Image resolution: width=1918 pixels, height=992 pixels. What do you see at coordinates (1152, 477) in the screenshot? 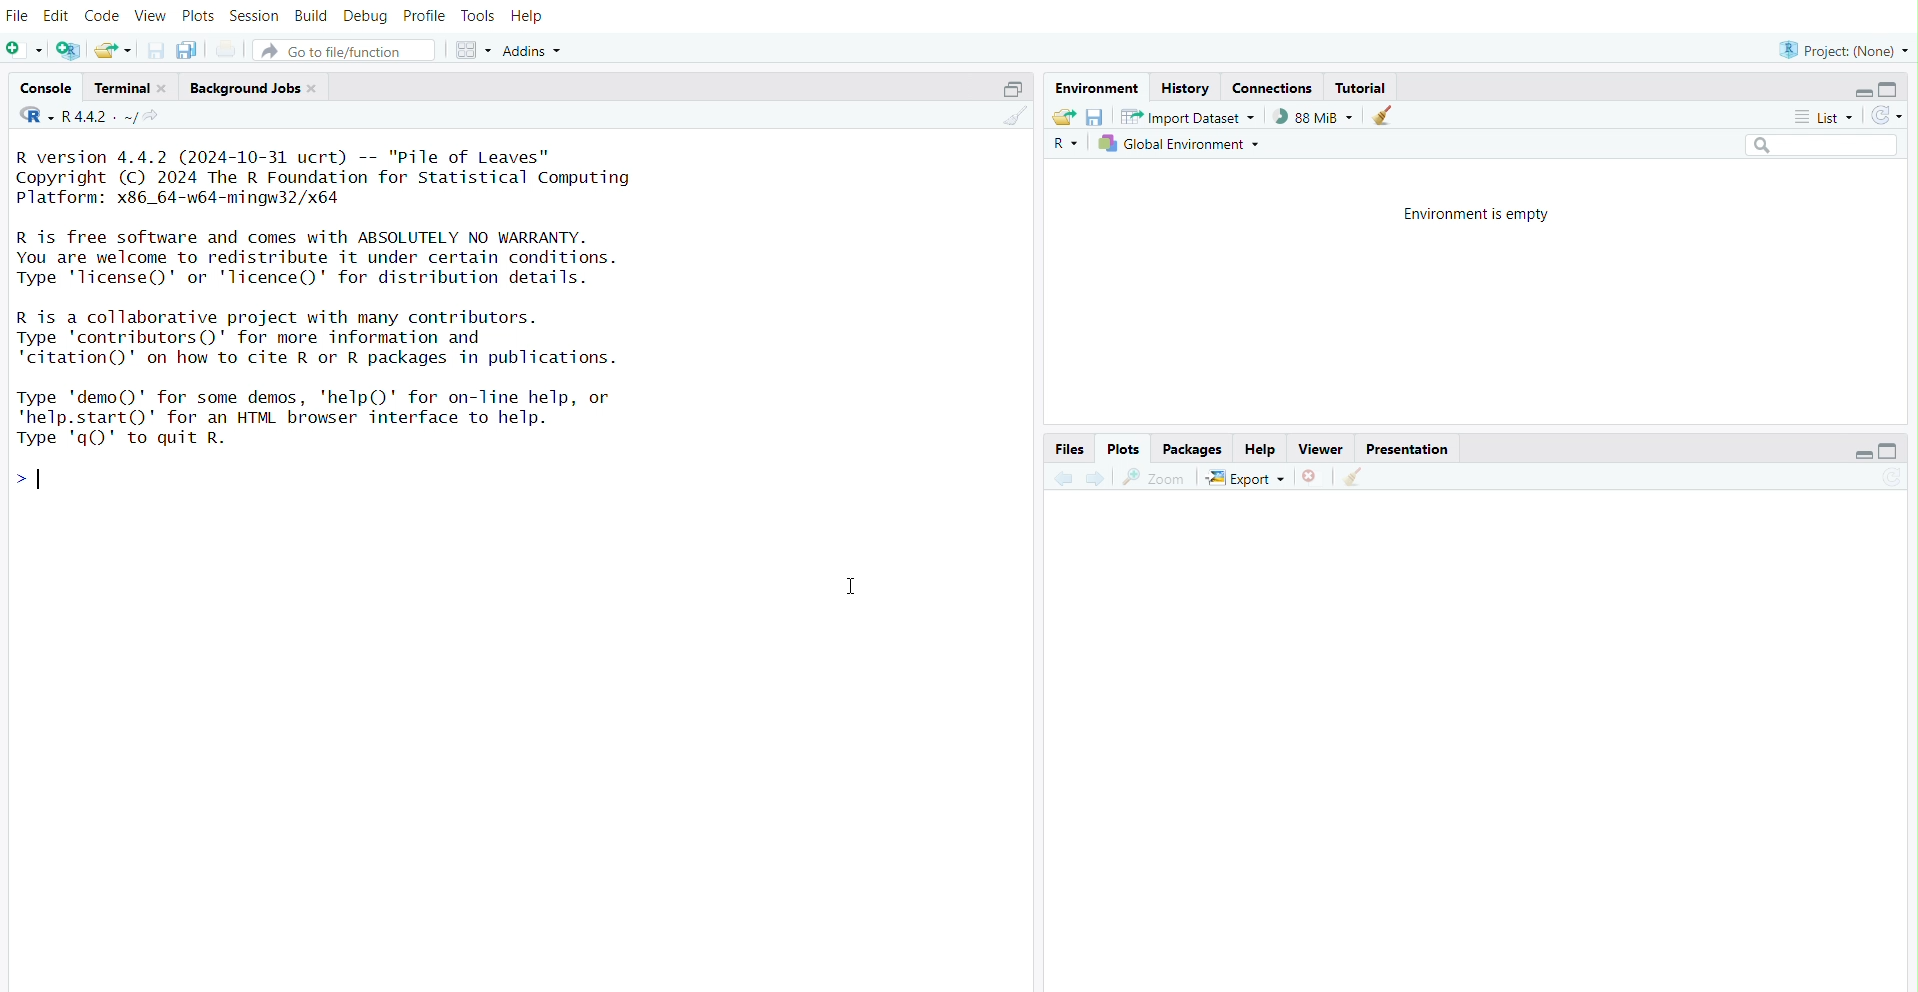
I see `view a larger version of the plot in new window` at bounding box center [1152, 477].